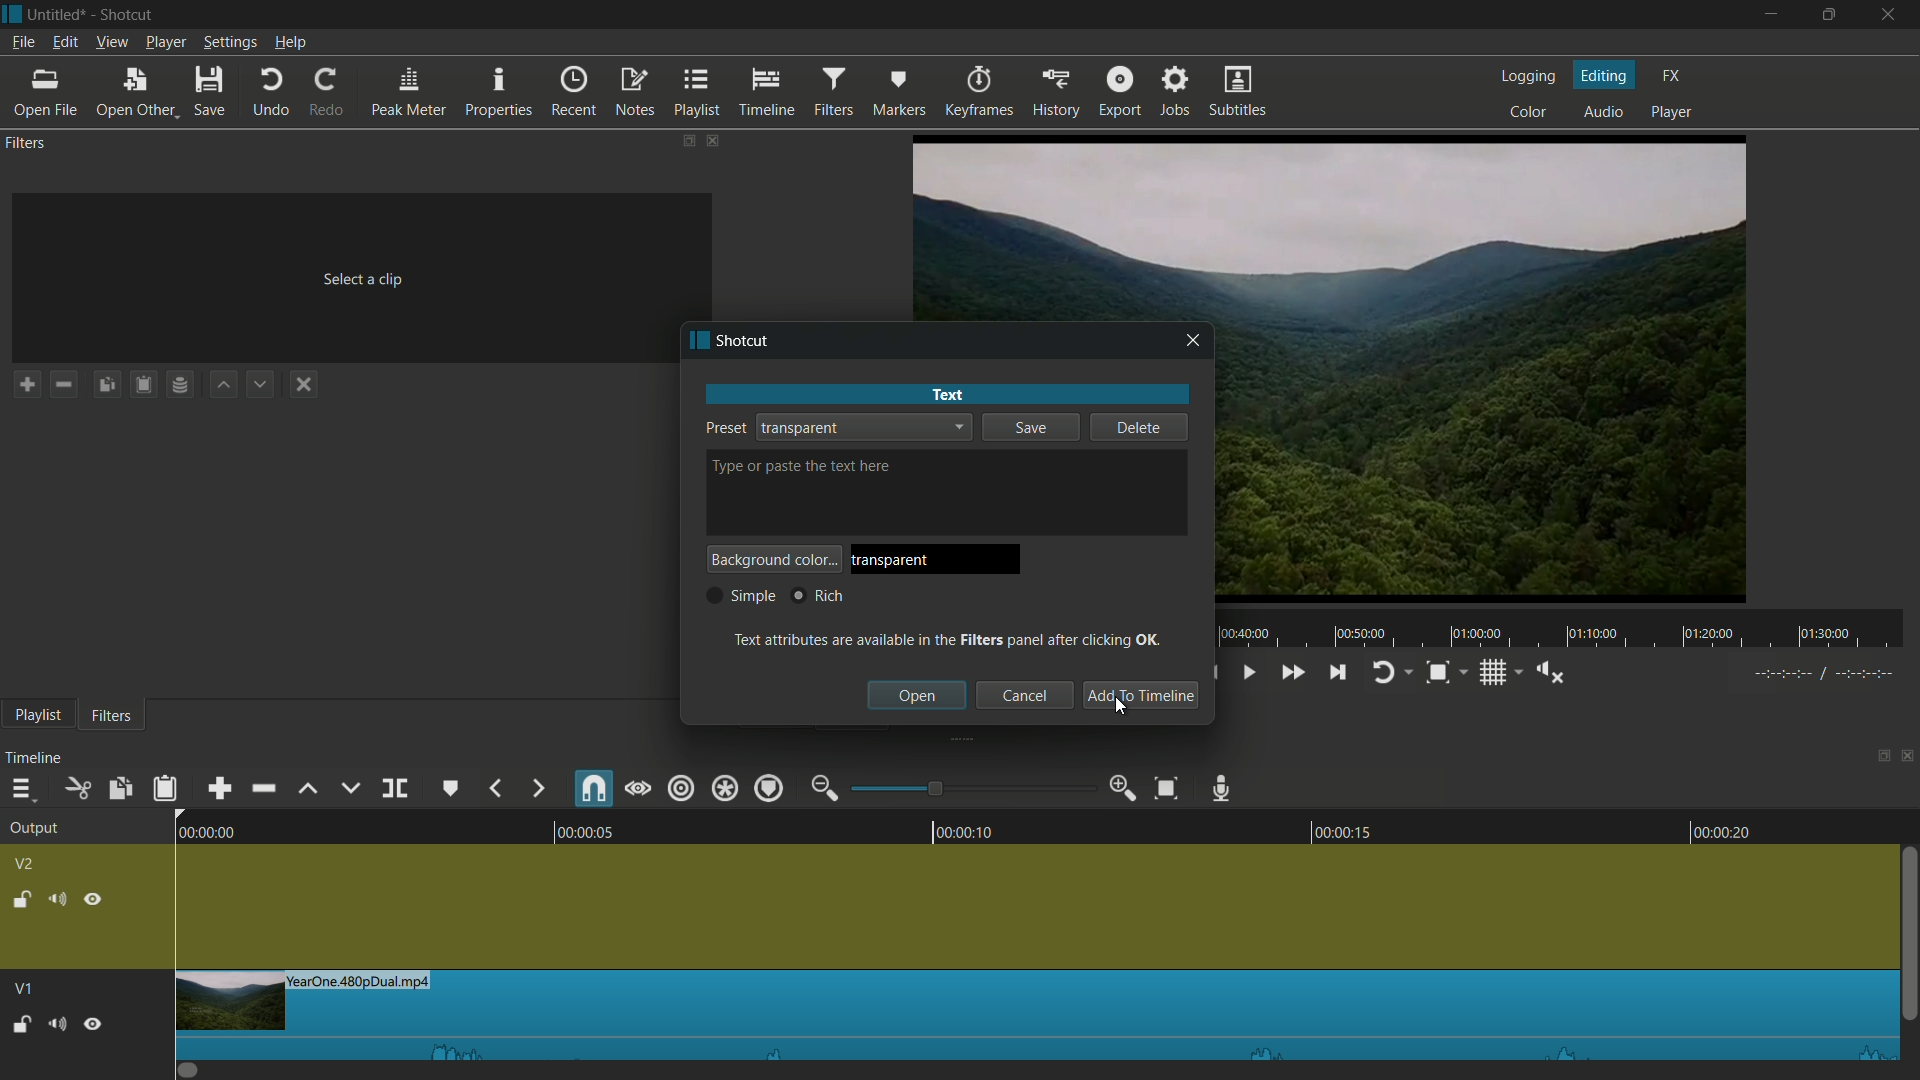 The width and height of the screenshot is (1920, 1080). What do you see at coordinates (800, 427) in the screenshot?
I see `transparent` at bounding box center [800, 427].